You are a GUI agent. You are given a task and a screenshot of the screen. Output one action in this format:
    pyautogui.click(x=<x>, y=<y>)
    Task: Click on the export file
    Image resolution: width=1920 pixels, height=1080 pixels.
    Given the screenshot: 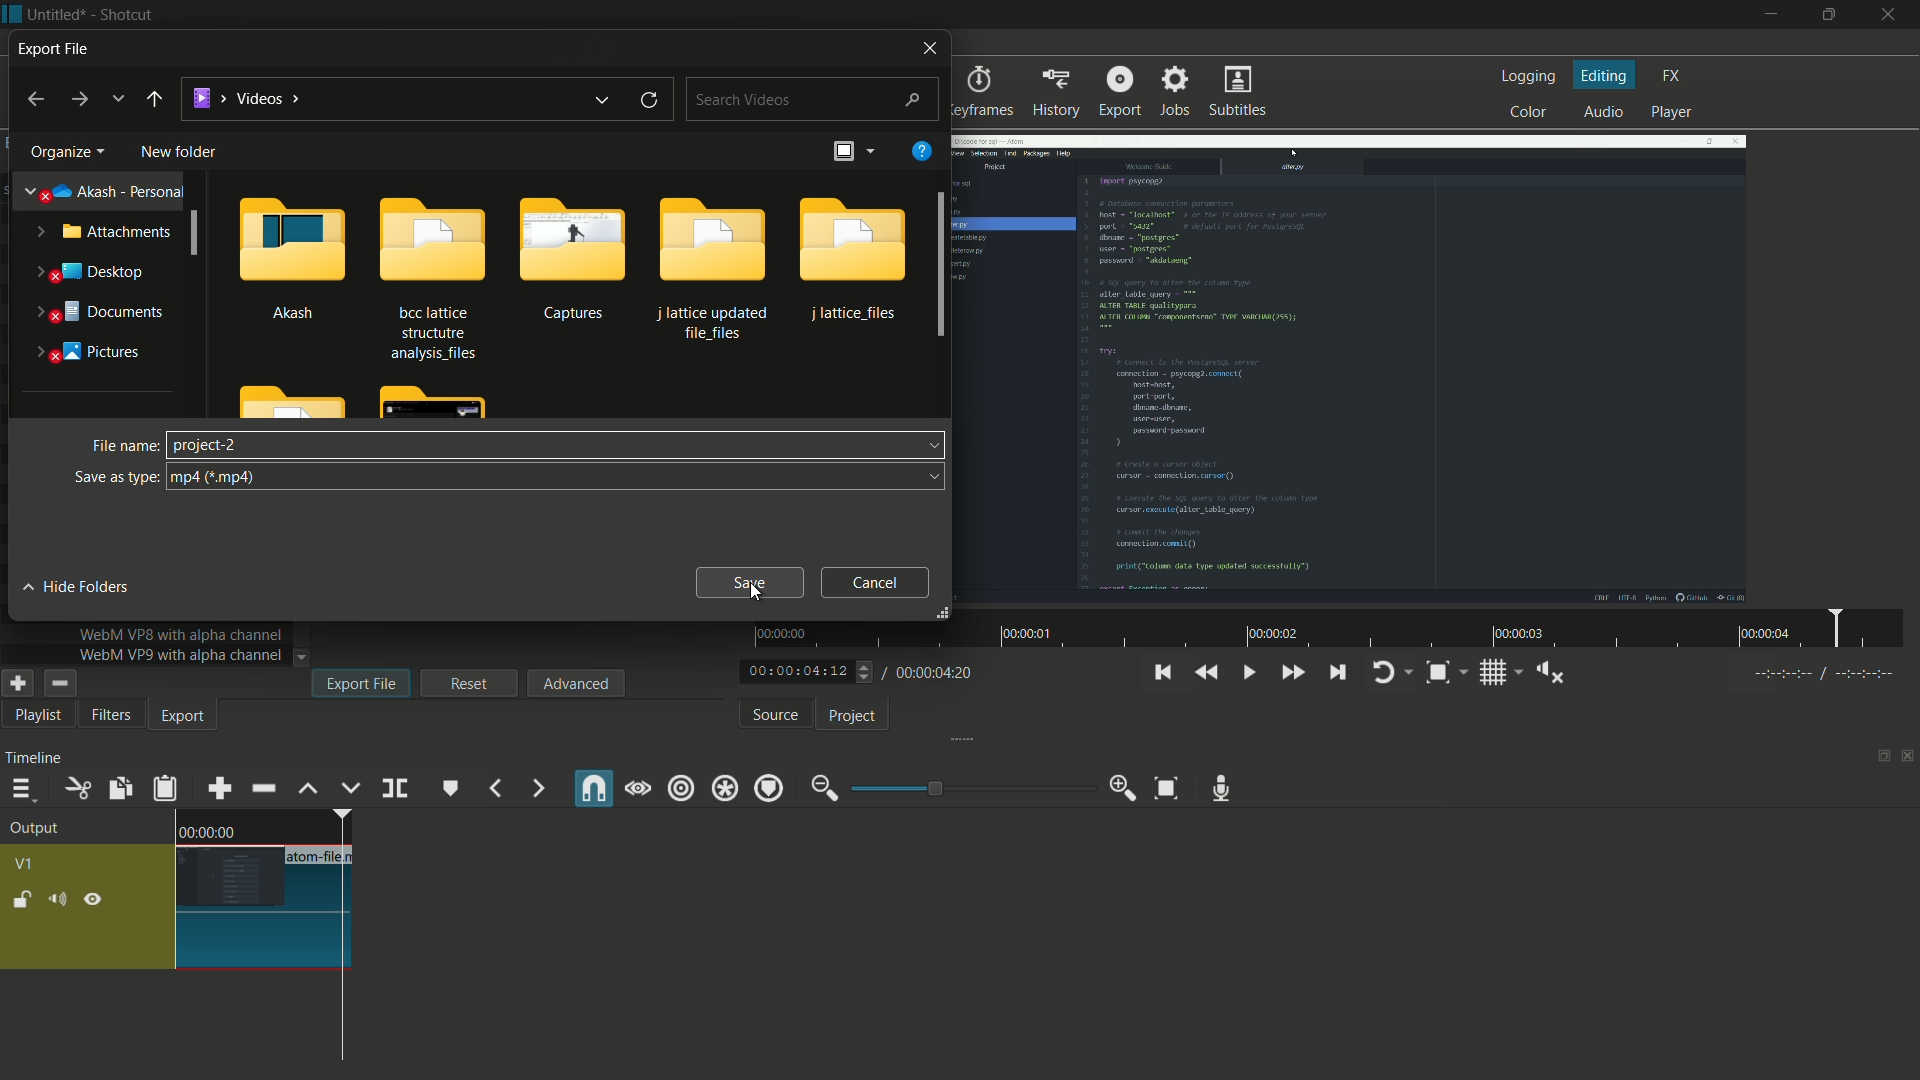 What is the action you would take?
    pyautogui.click(x=361, y=683)
    